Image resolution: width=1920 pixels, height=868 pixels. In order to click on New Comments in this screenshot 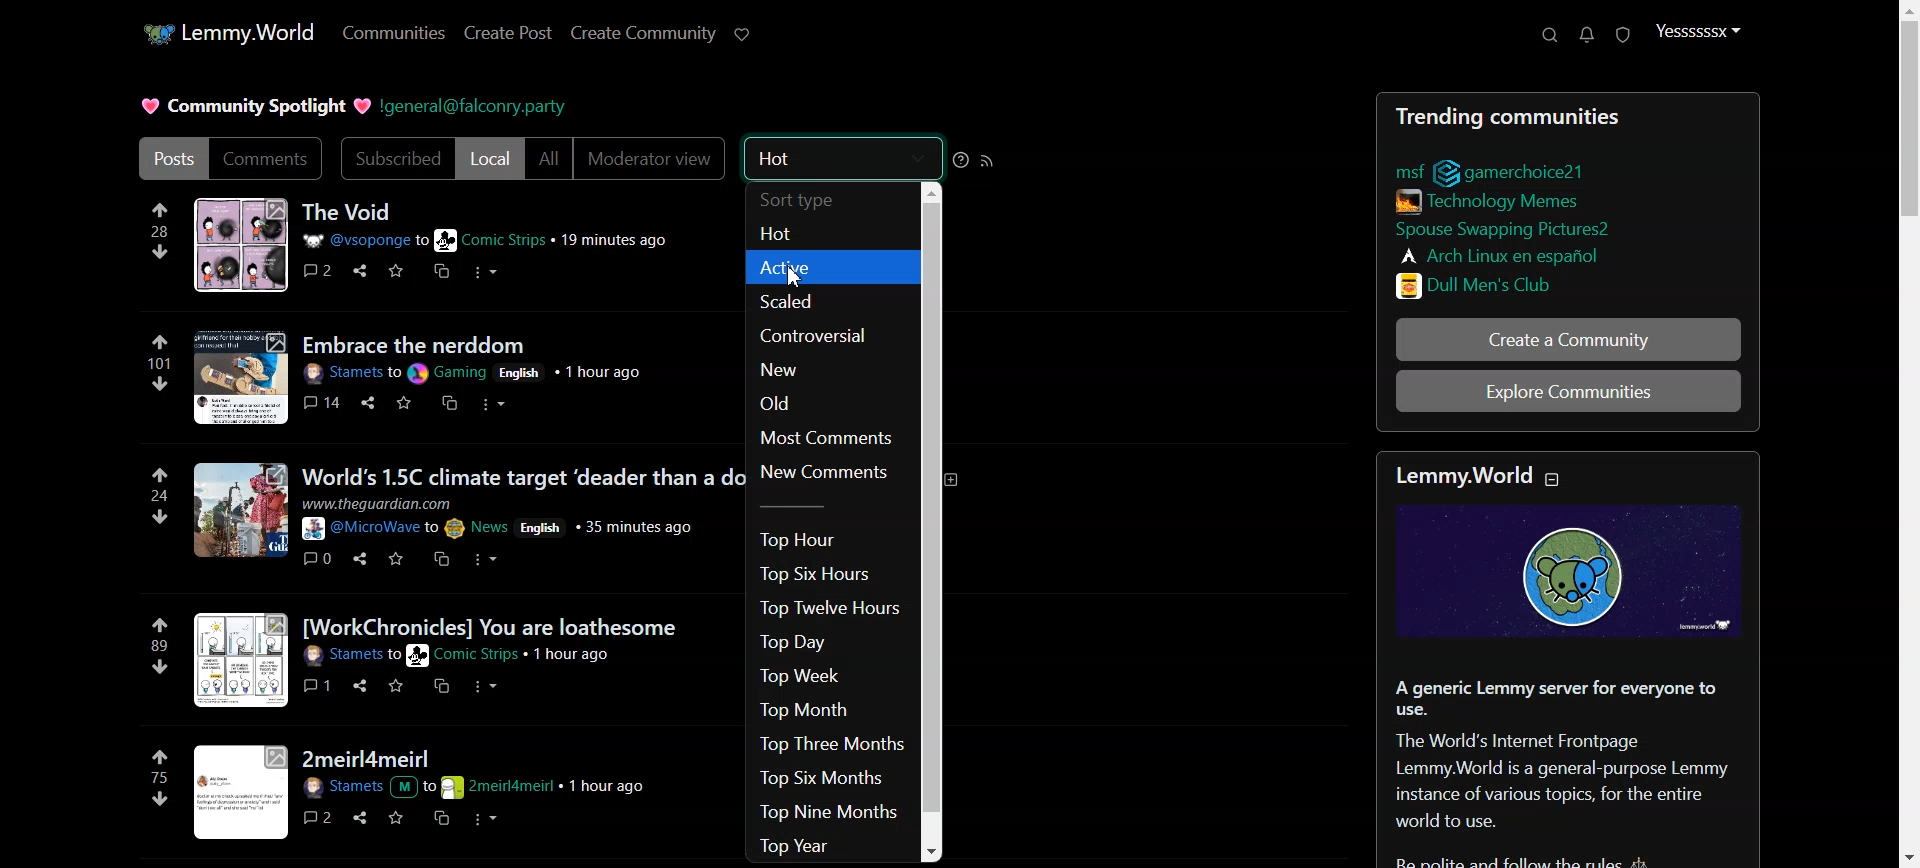, I will do `click(827, 470)`.